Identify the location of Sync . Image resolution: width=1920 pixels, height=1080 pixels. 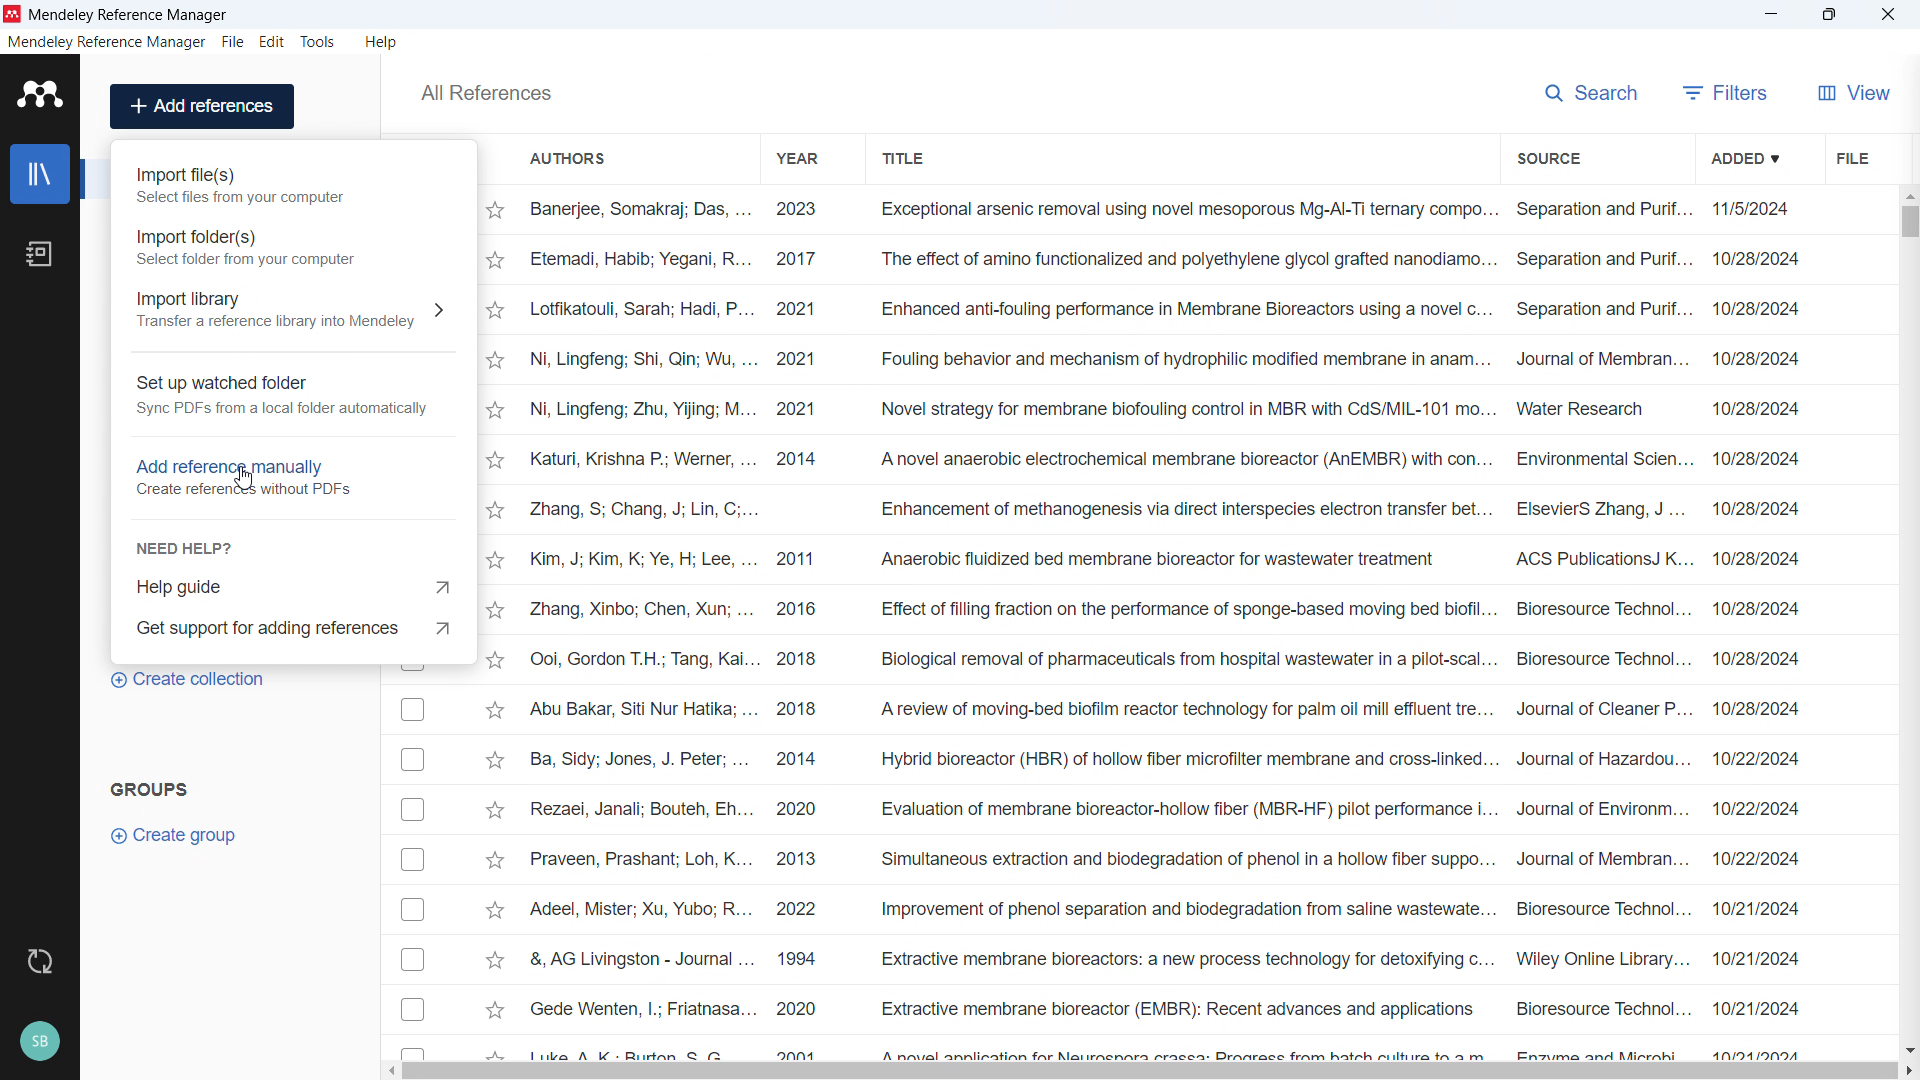
(39, 962).